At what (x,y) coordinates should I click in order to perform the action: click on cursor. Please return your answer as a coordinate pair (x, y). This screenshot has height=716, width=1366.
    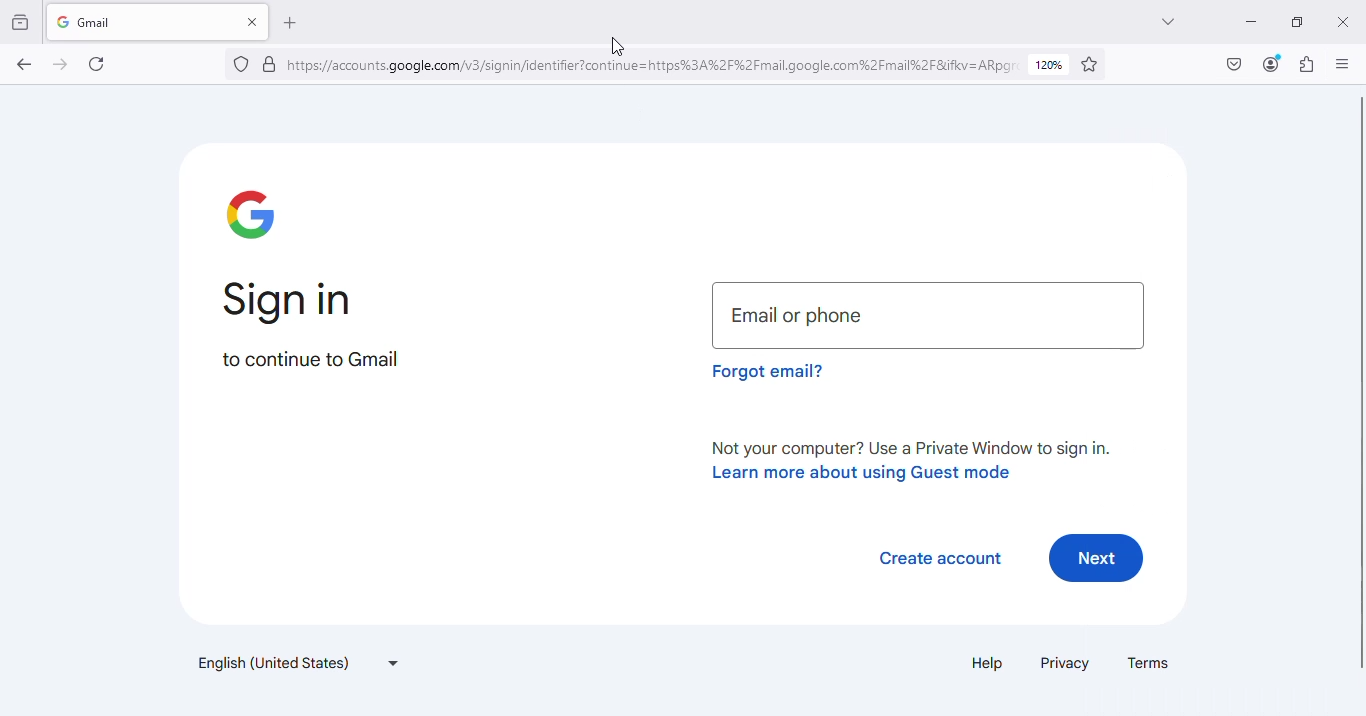
    Looking at the image, I should click on (618, 47).